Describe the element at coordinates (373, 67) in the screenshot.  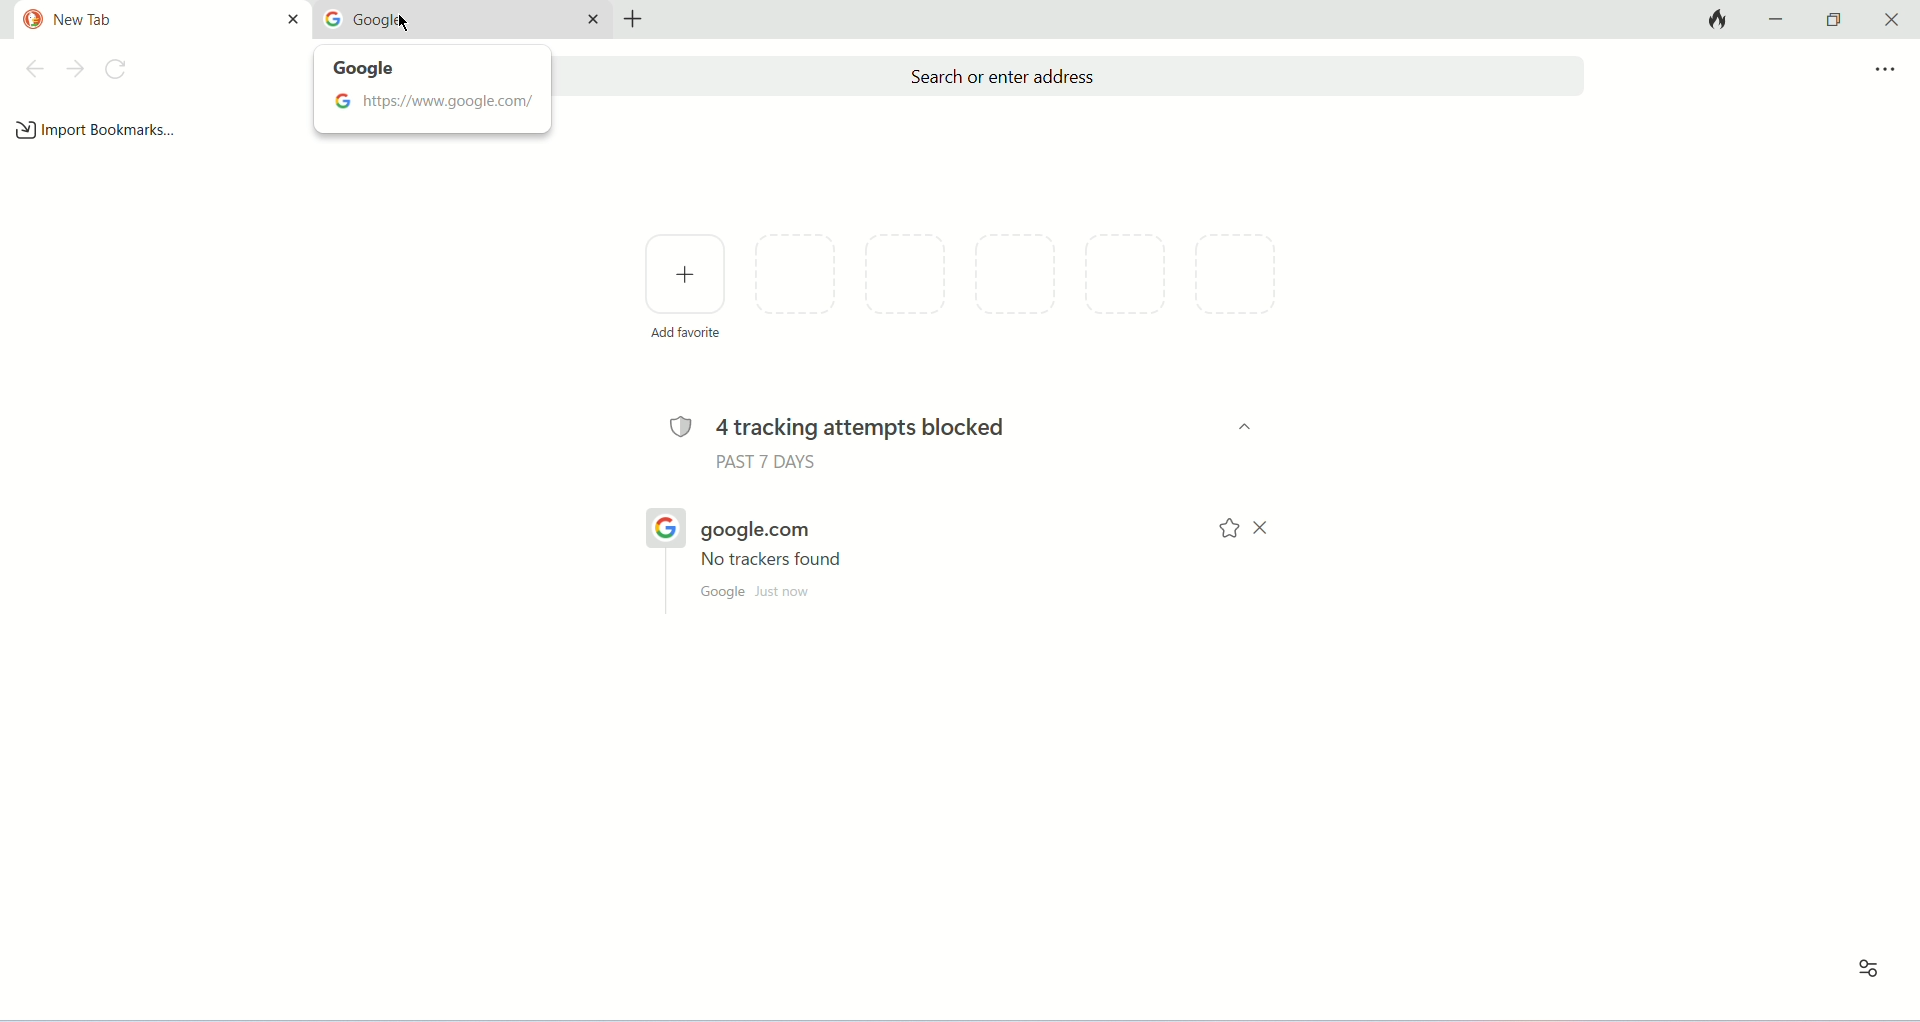
I see `google tooltips` at that location.